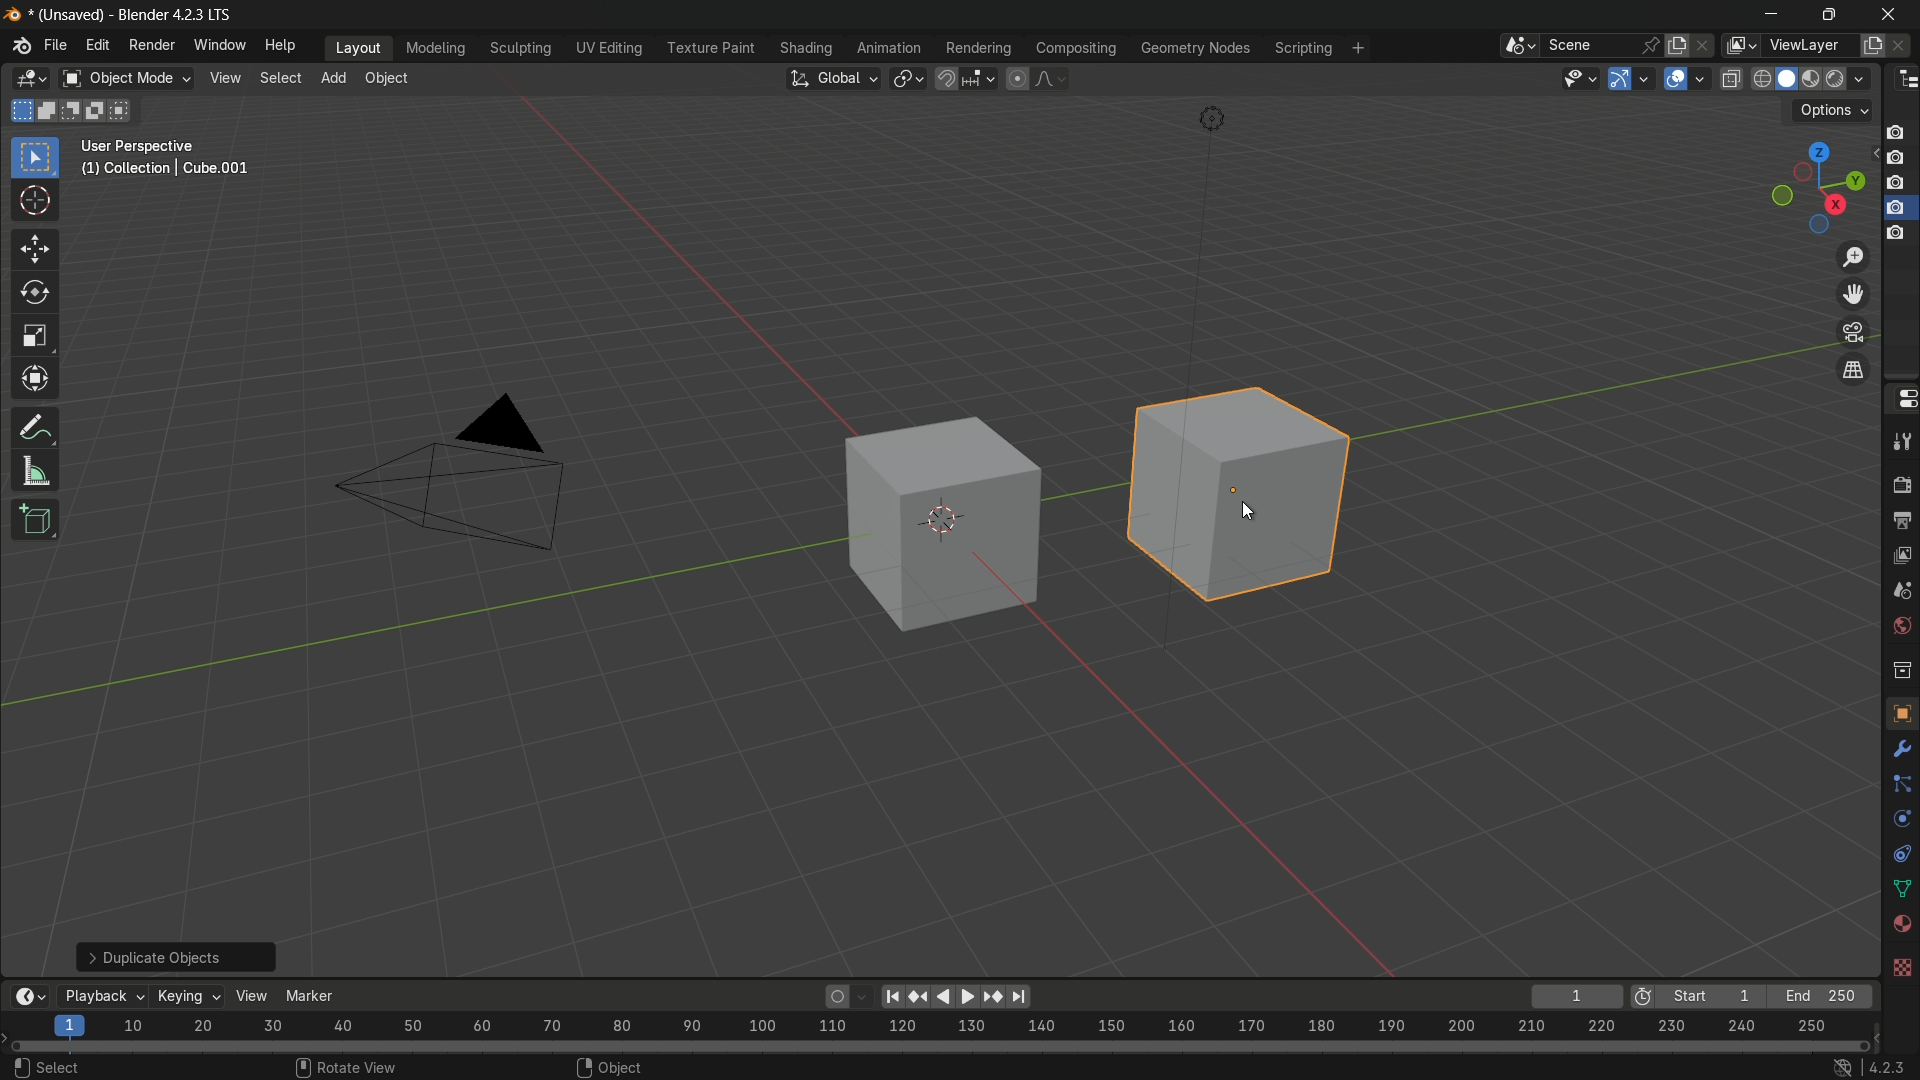 The width and height of the screenshot is (1920, 1080). What do you see at coordinates (1647, 78) in the screenshot?
I see `gizmos` at bounding box center [1647, 78].